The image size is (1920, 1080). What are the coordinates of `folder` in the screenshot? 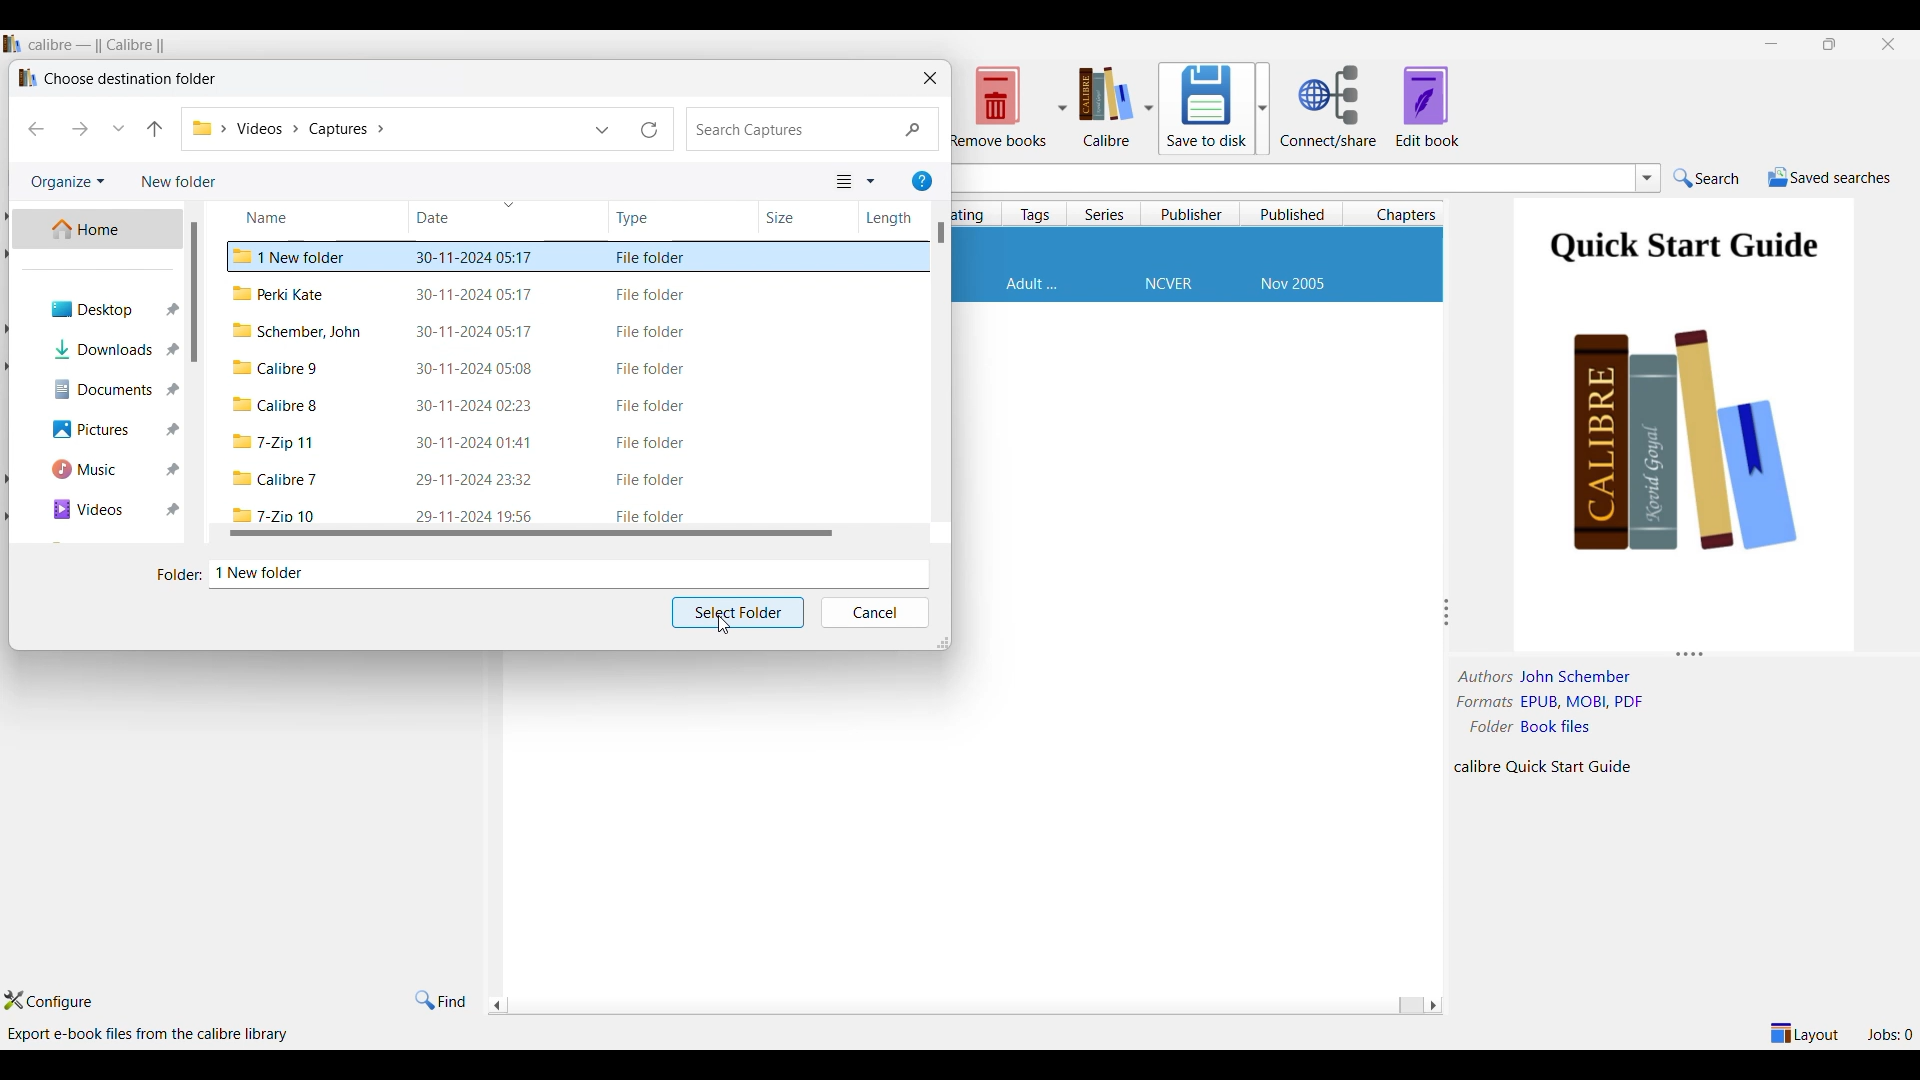 It's located at (276, 367).